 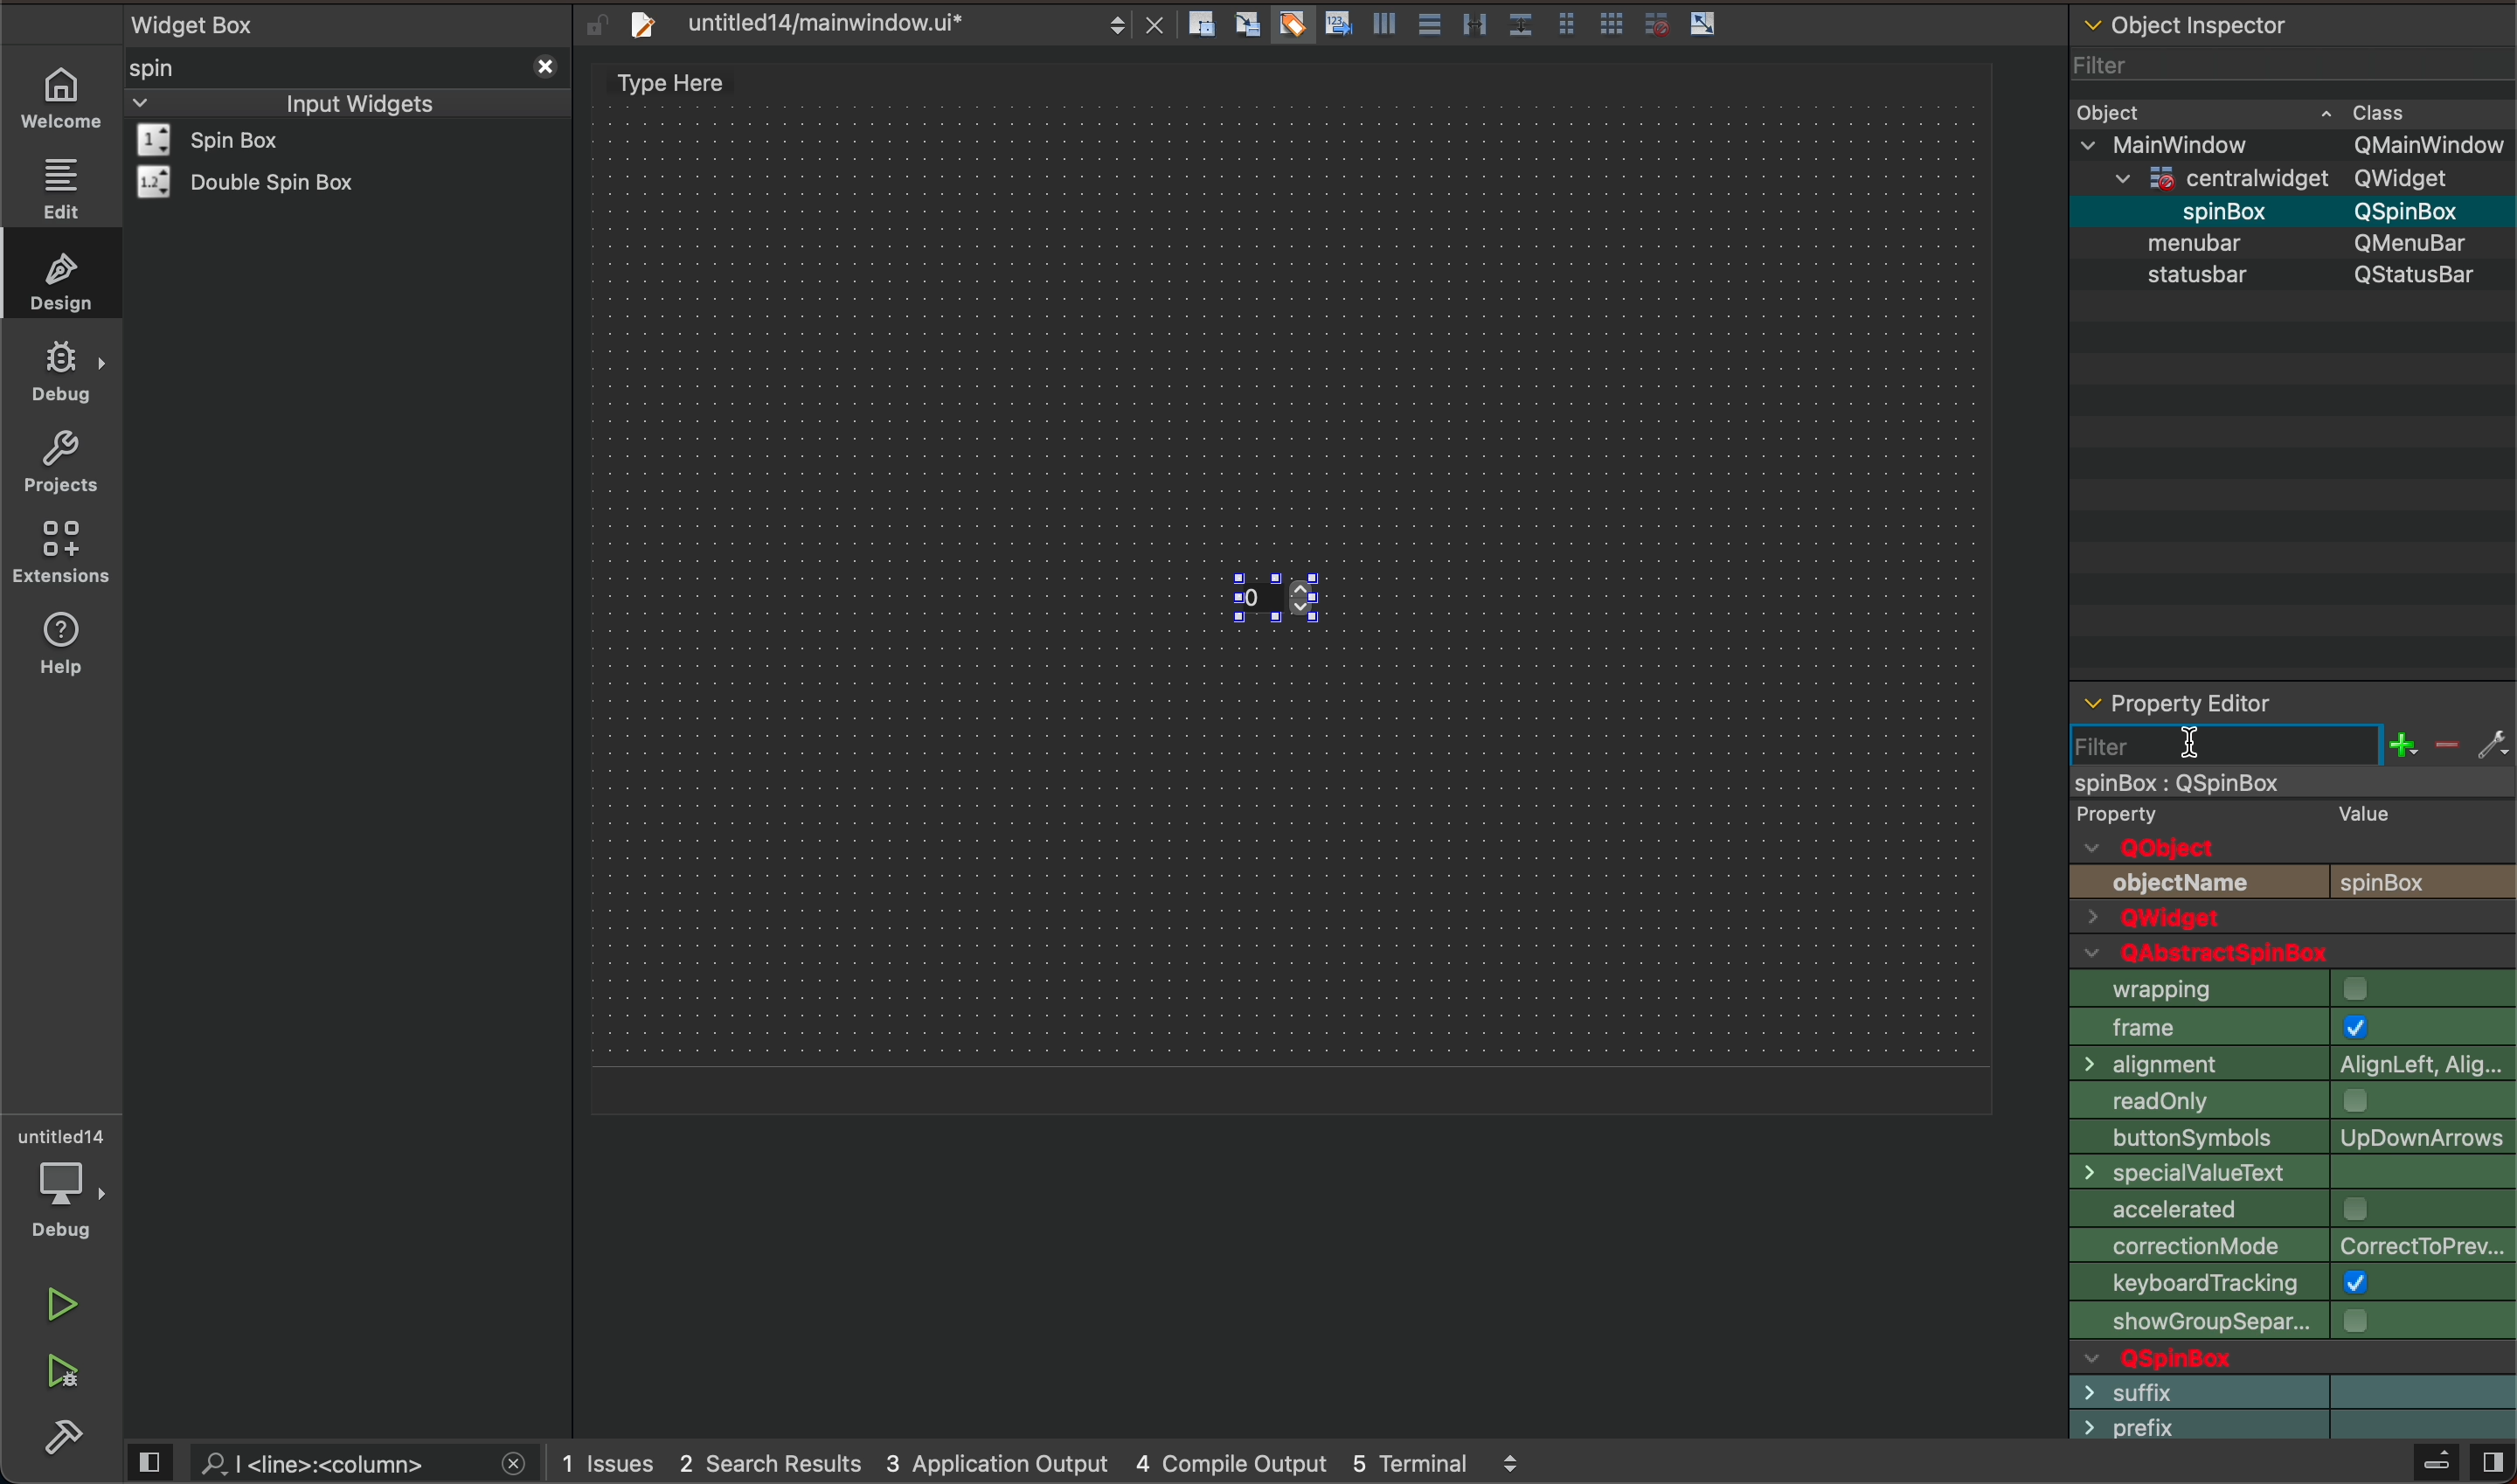 What do you see at coordinates (2116, 110) in the screenshot?
I see `object` at bounding box center [2116, 110].